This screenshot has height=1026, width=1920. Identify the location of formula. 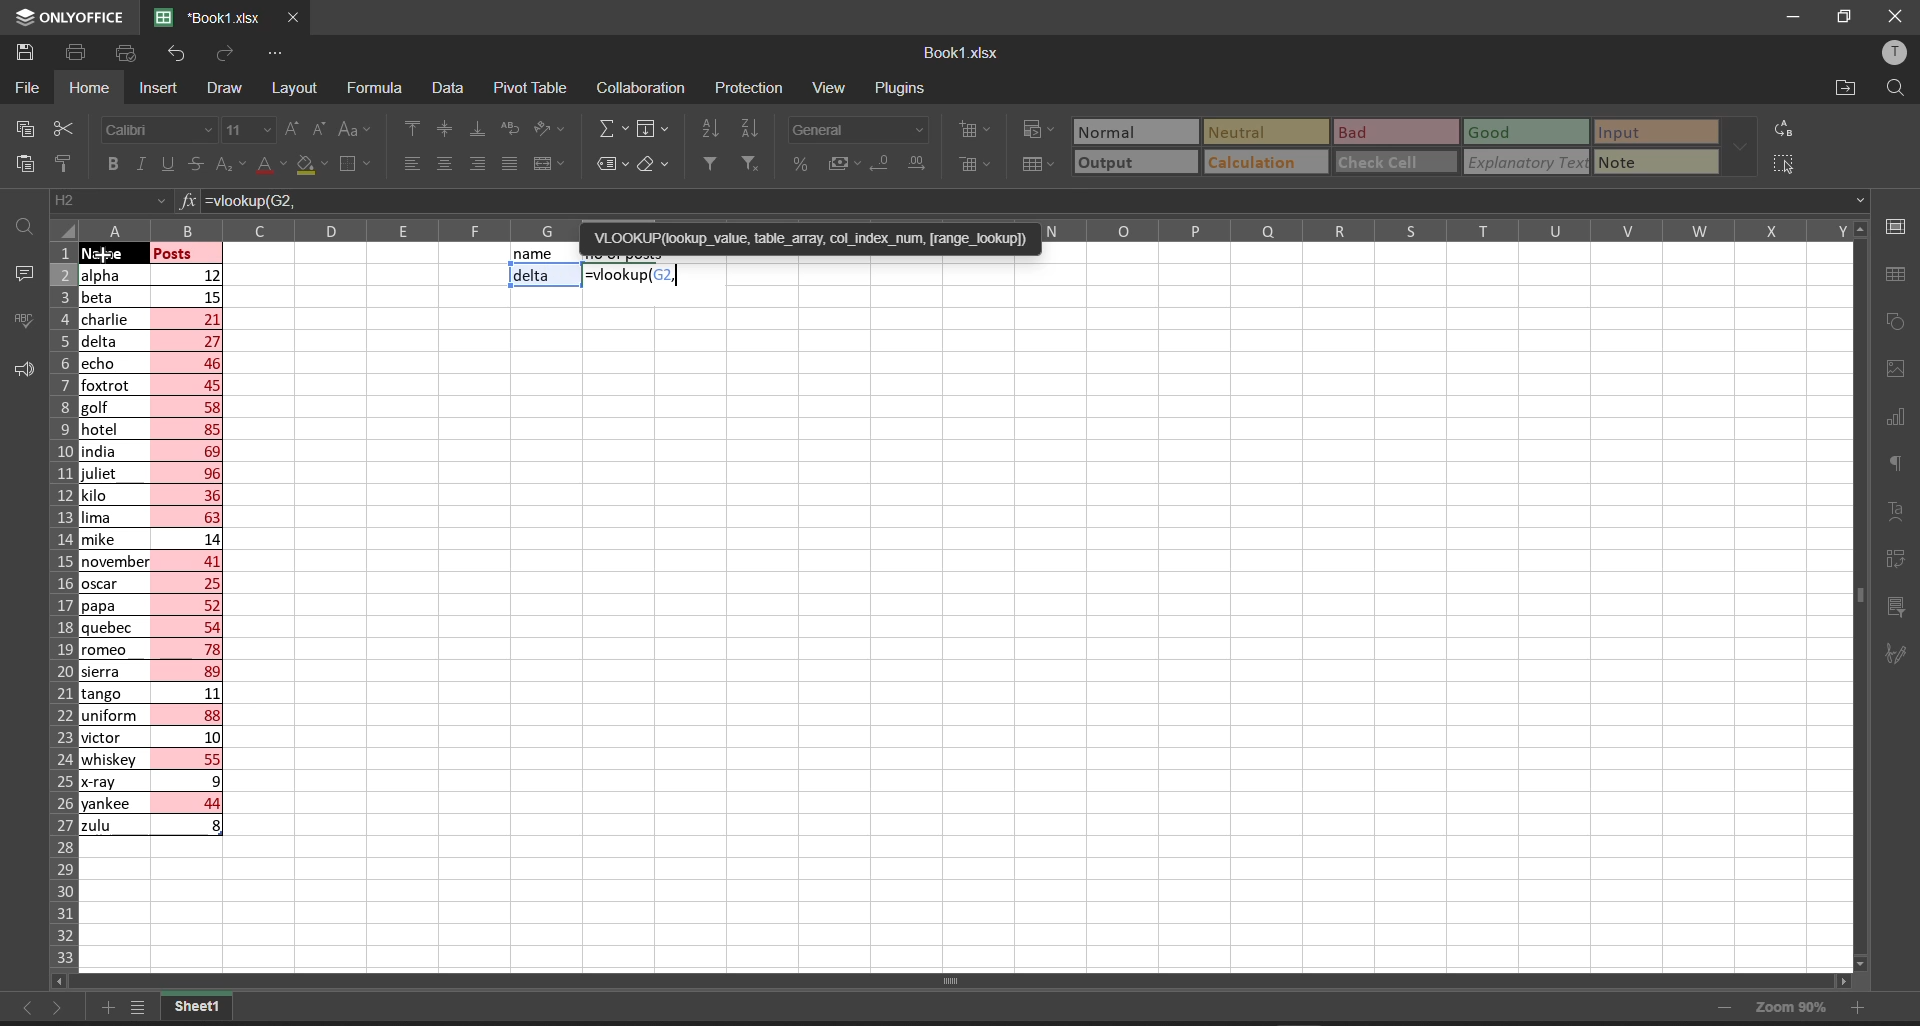
(185, 200).